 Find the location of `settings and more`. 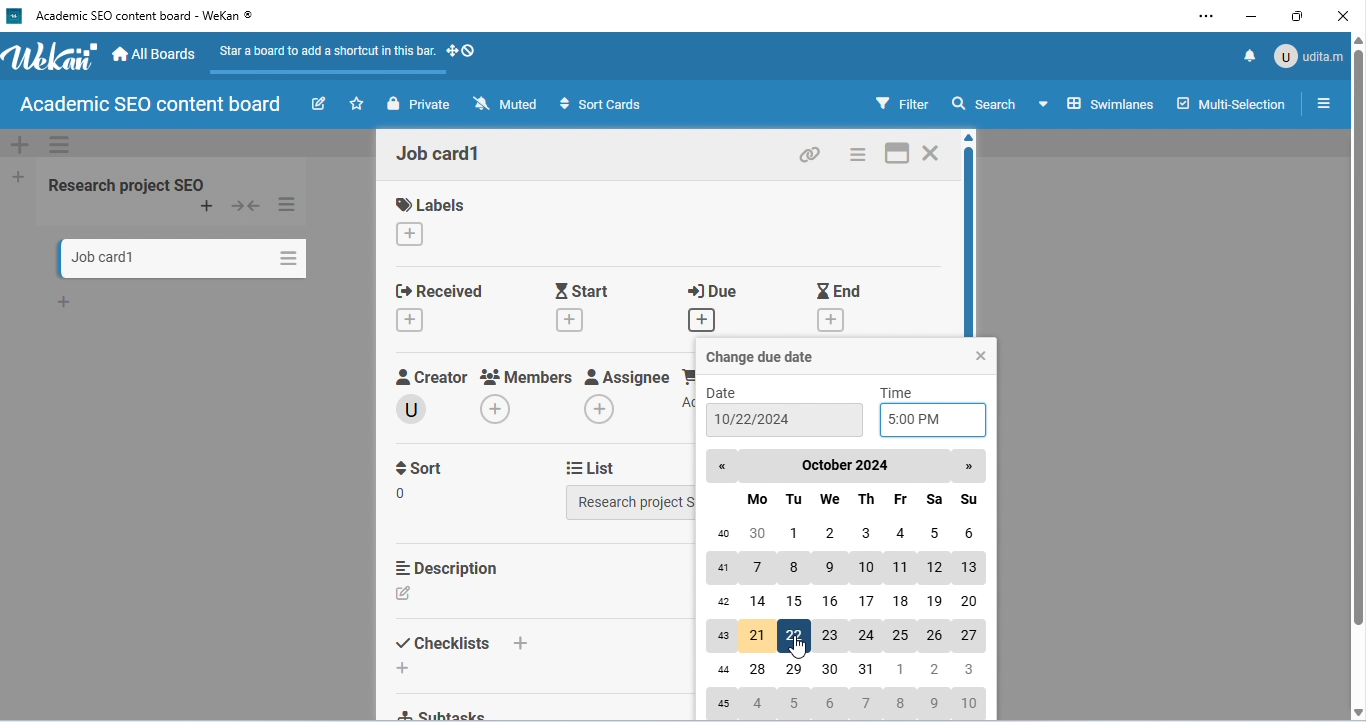

settings and more is located at coordinates (1211, 16).